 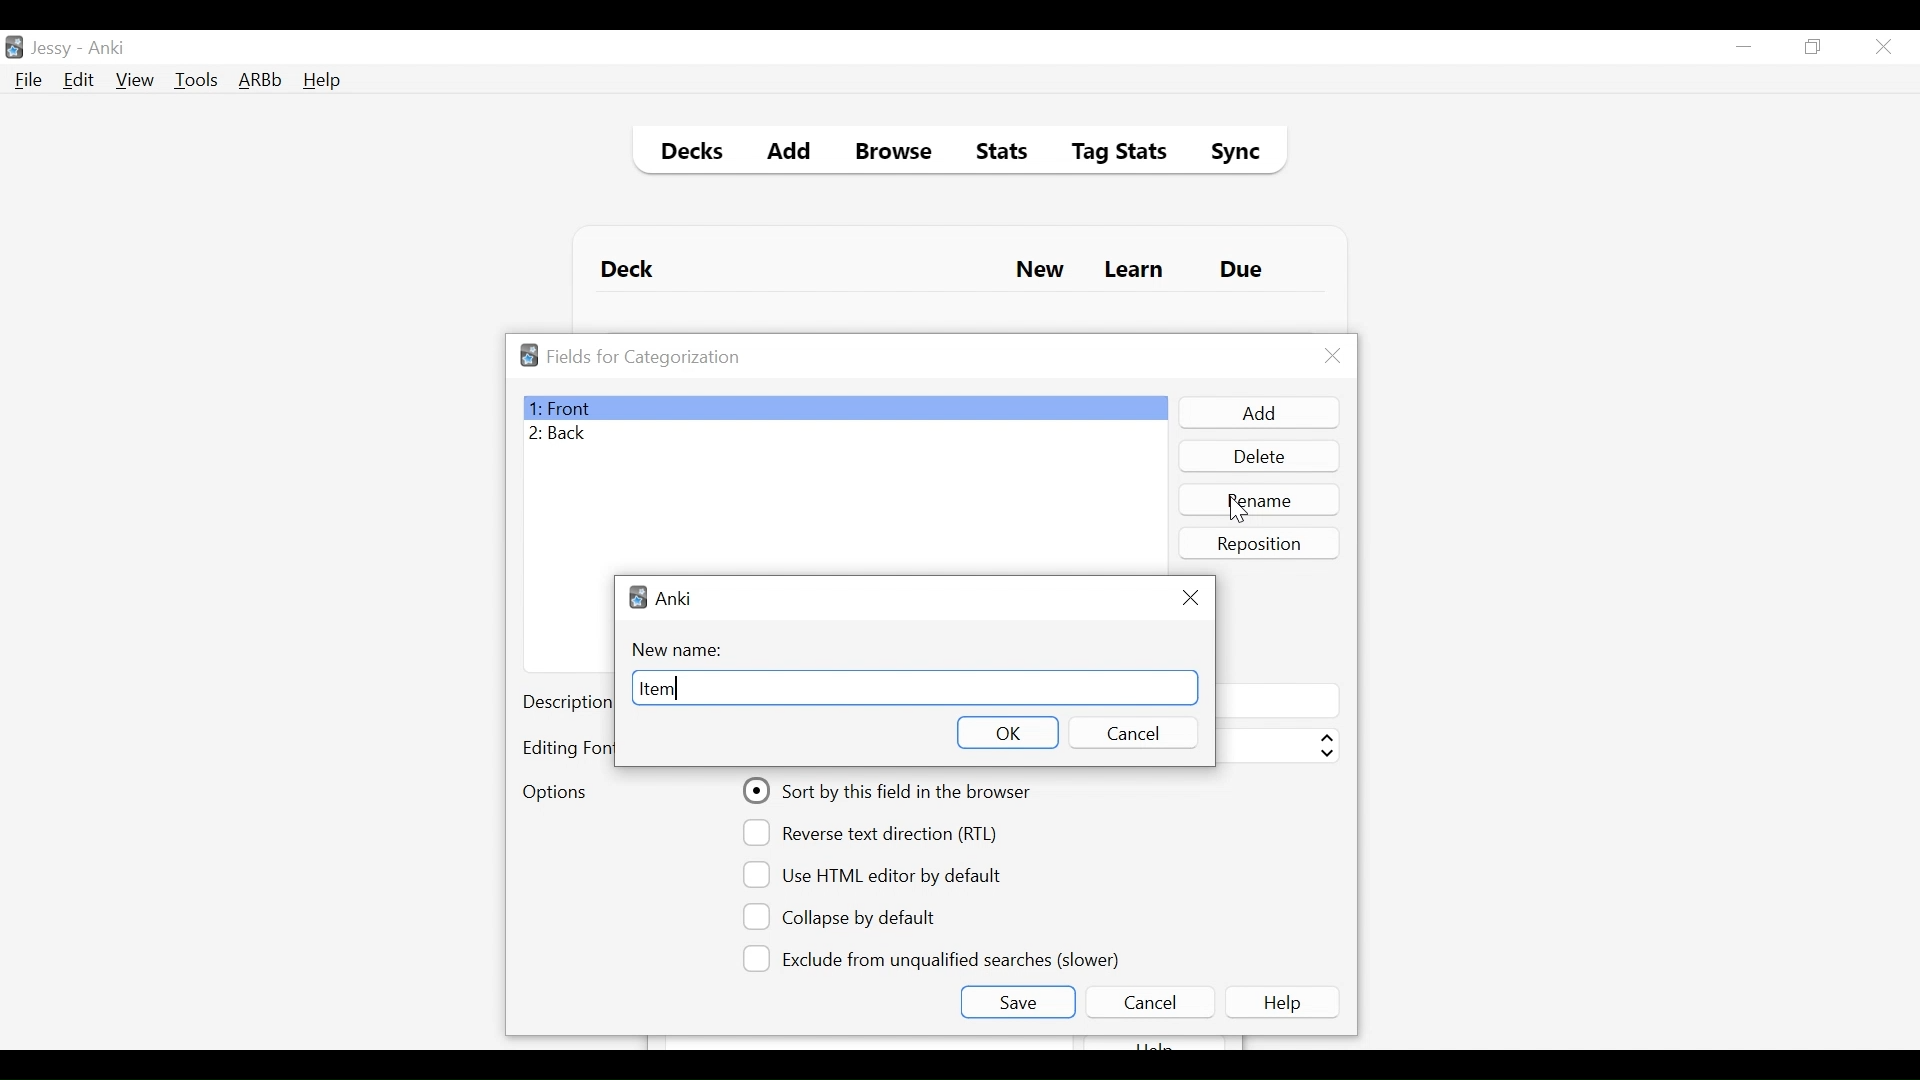 I want to click on New, so click(x=1040, y=272).